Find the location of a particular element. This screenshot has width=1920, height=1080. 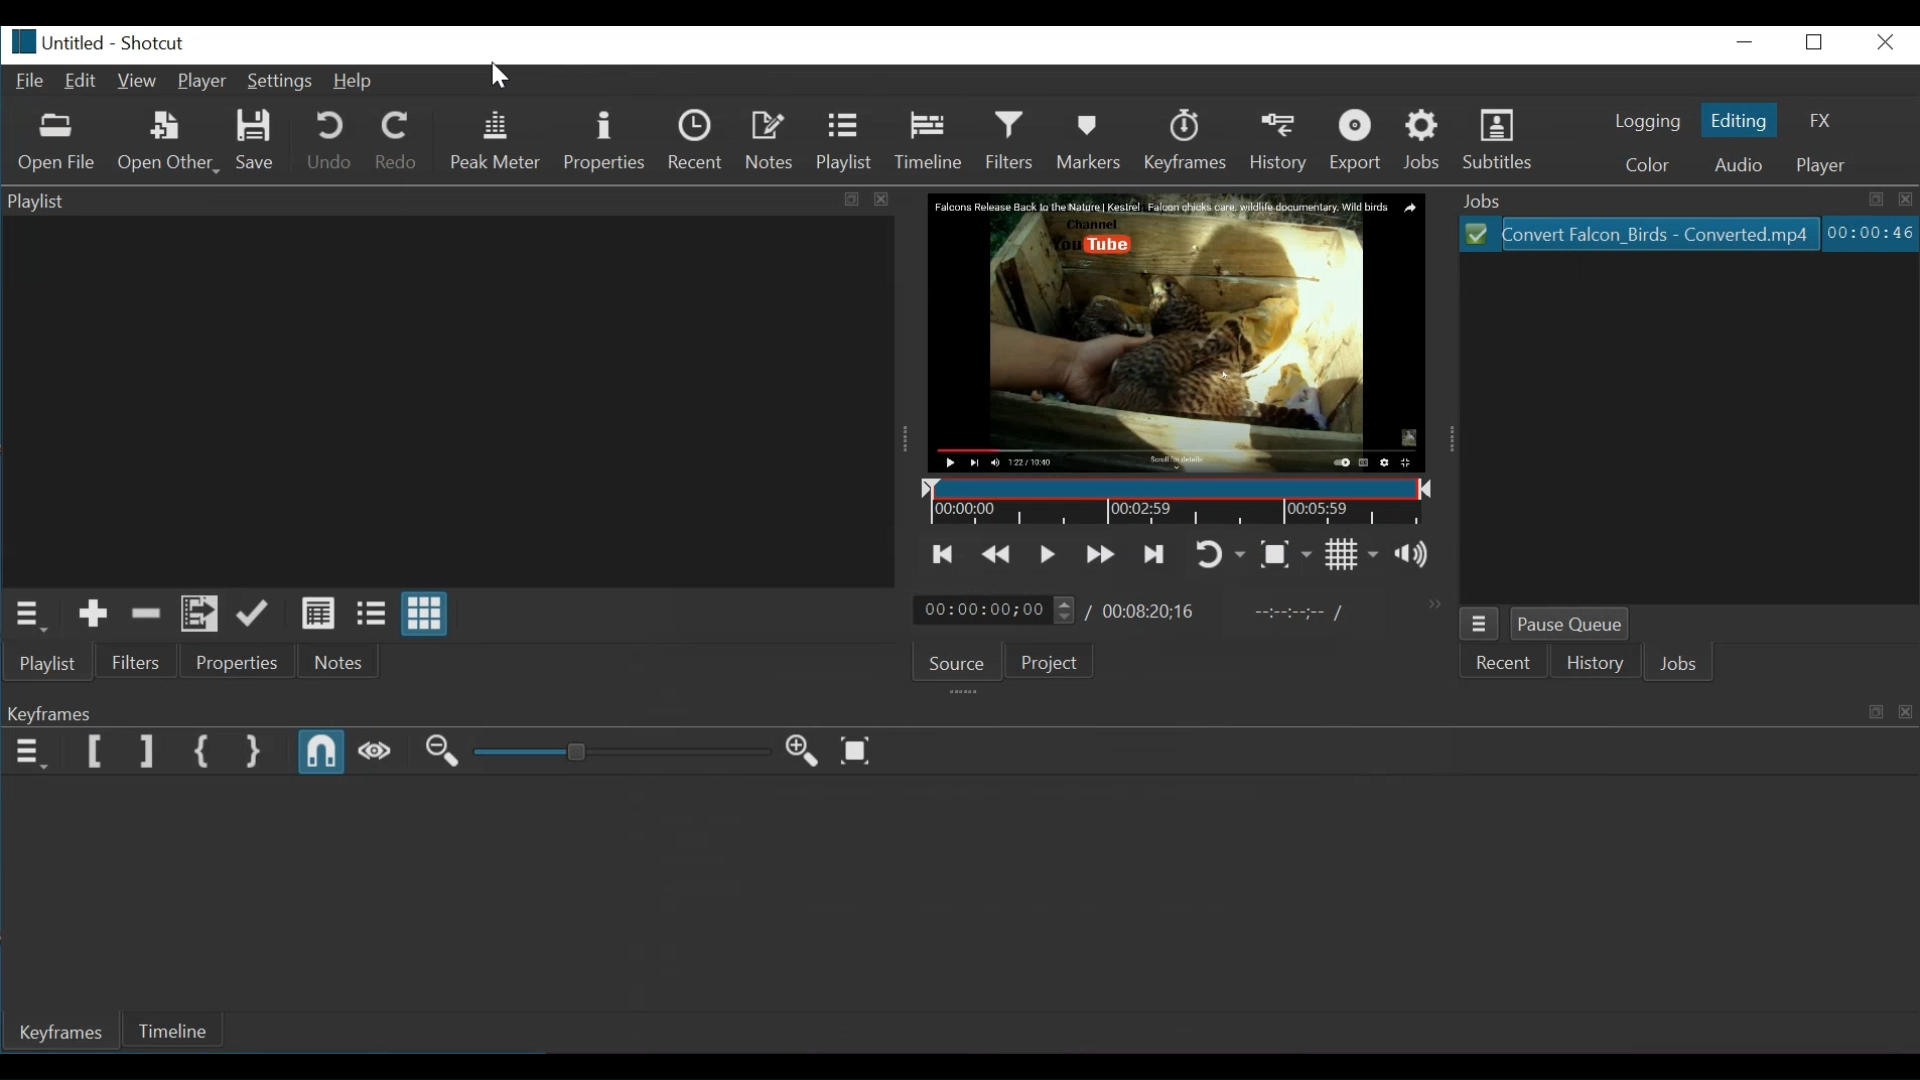

/00:08:20:16(Total Duration) is located at coordinates (1143, 611).